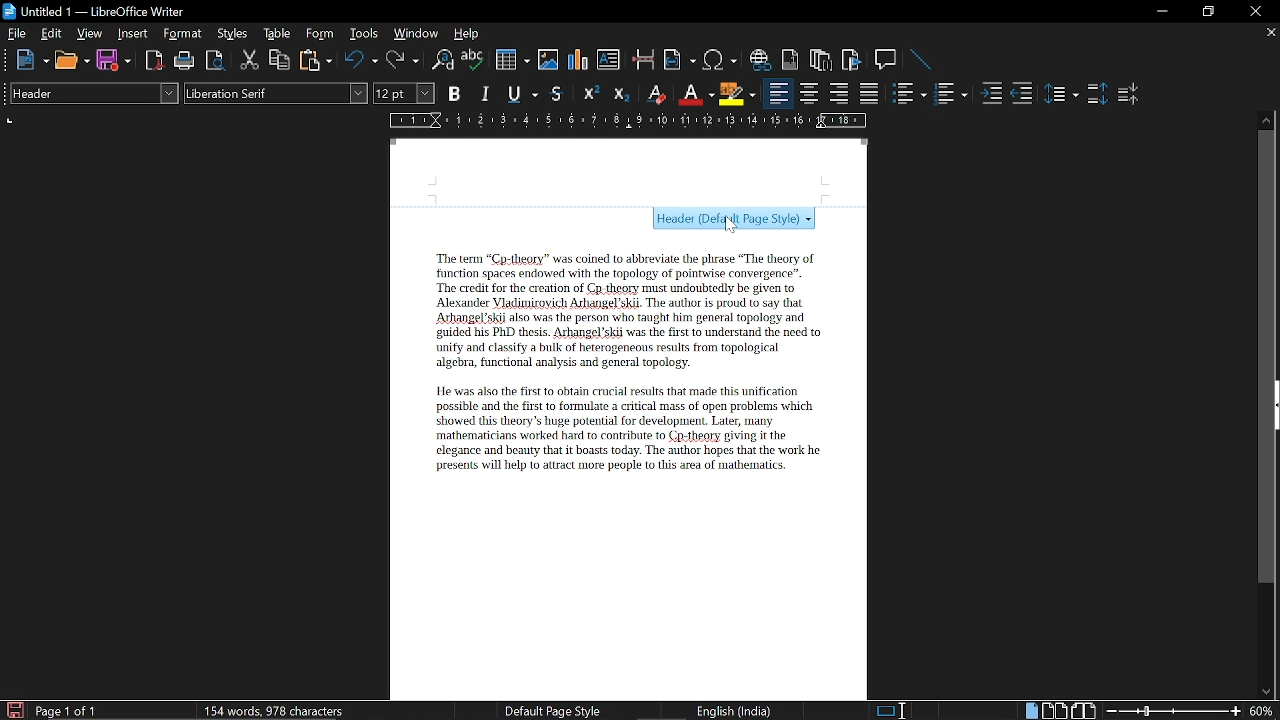 This screenshot has width=1280, height=720. I want to click on Insert image, so click(550, 59).